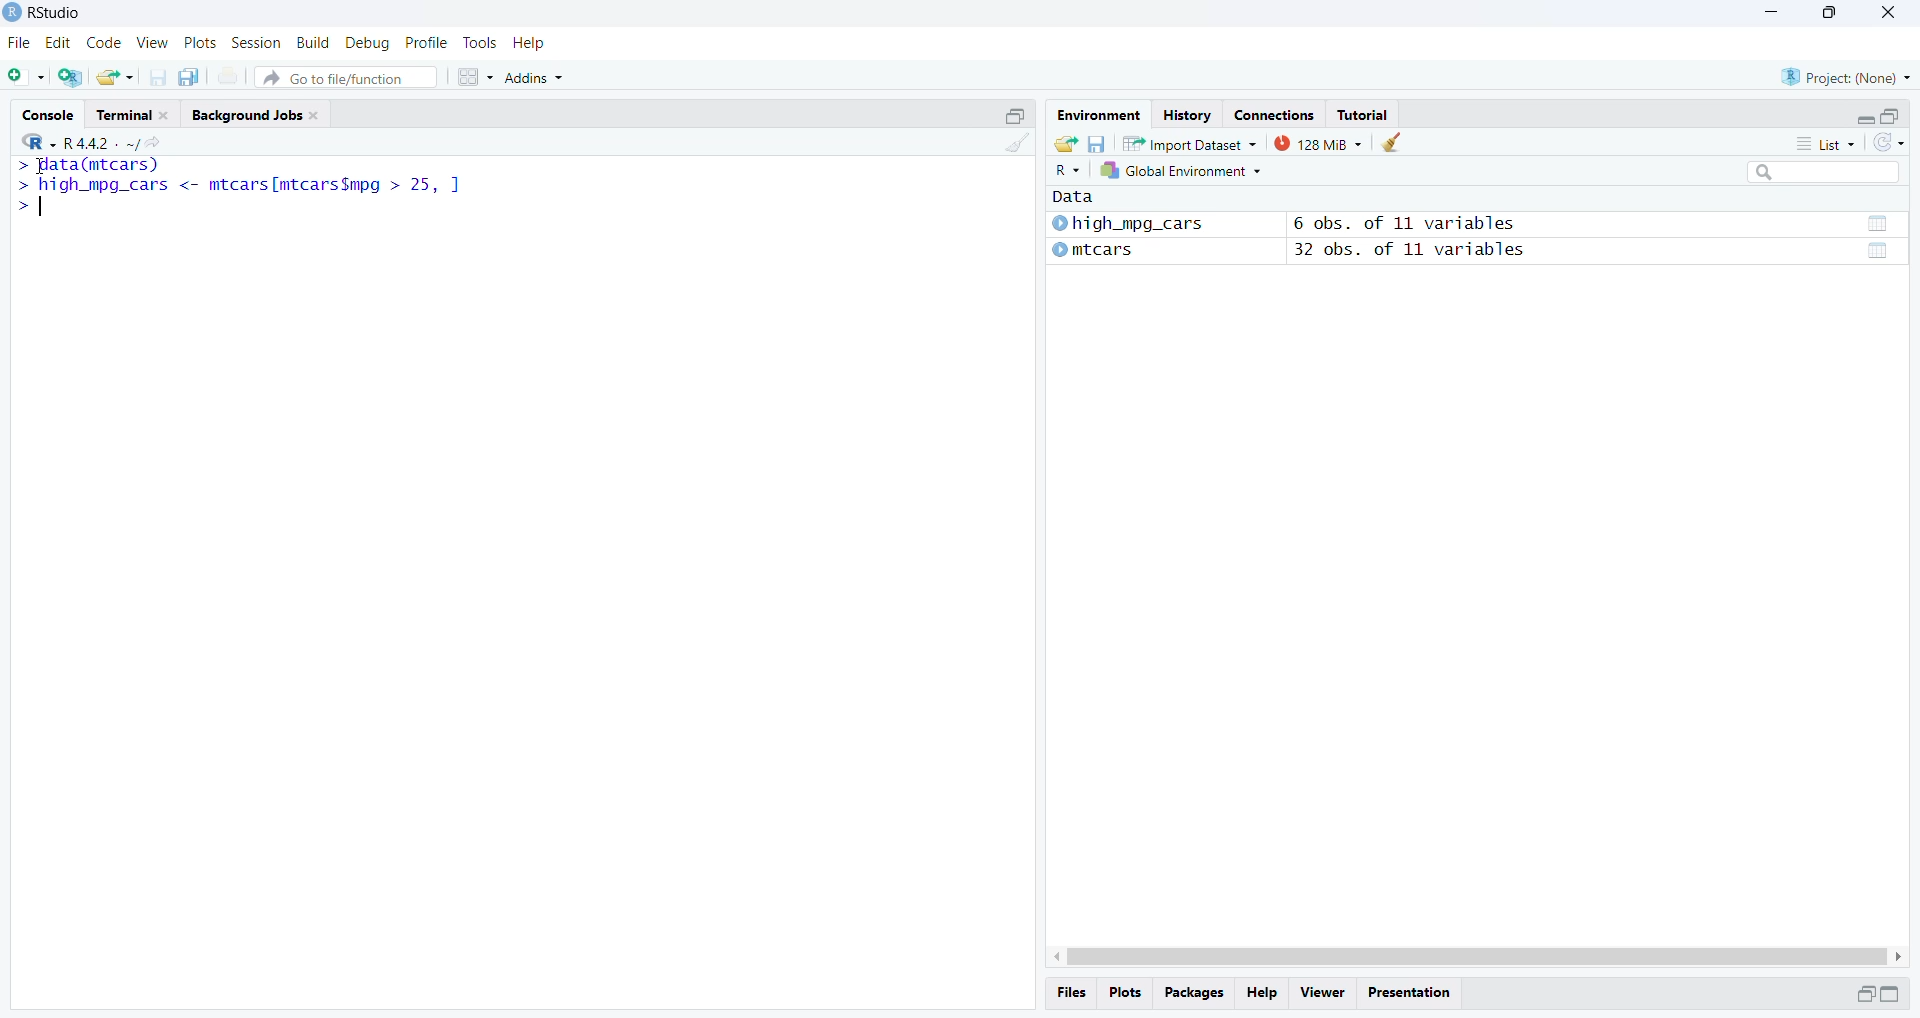 This screenshot has width=1920, height=1018. What do you see at coordinates (1086, 196) in the screenshot?
I see `data` at bounding box center [1086, 196].